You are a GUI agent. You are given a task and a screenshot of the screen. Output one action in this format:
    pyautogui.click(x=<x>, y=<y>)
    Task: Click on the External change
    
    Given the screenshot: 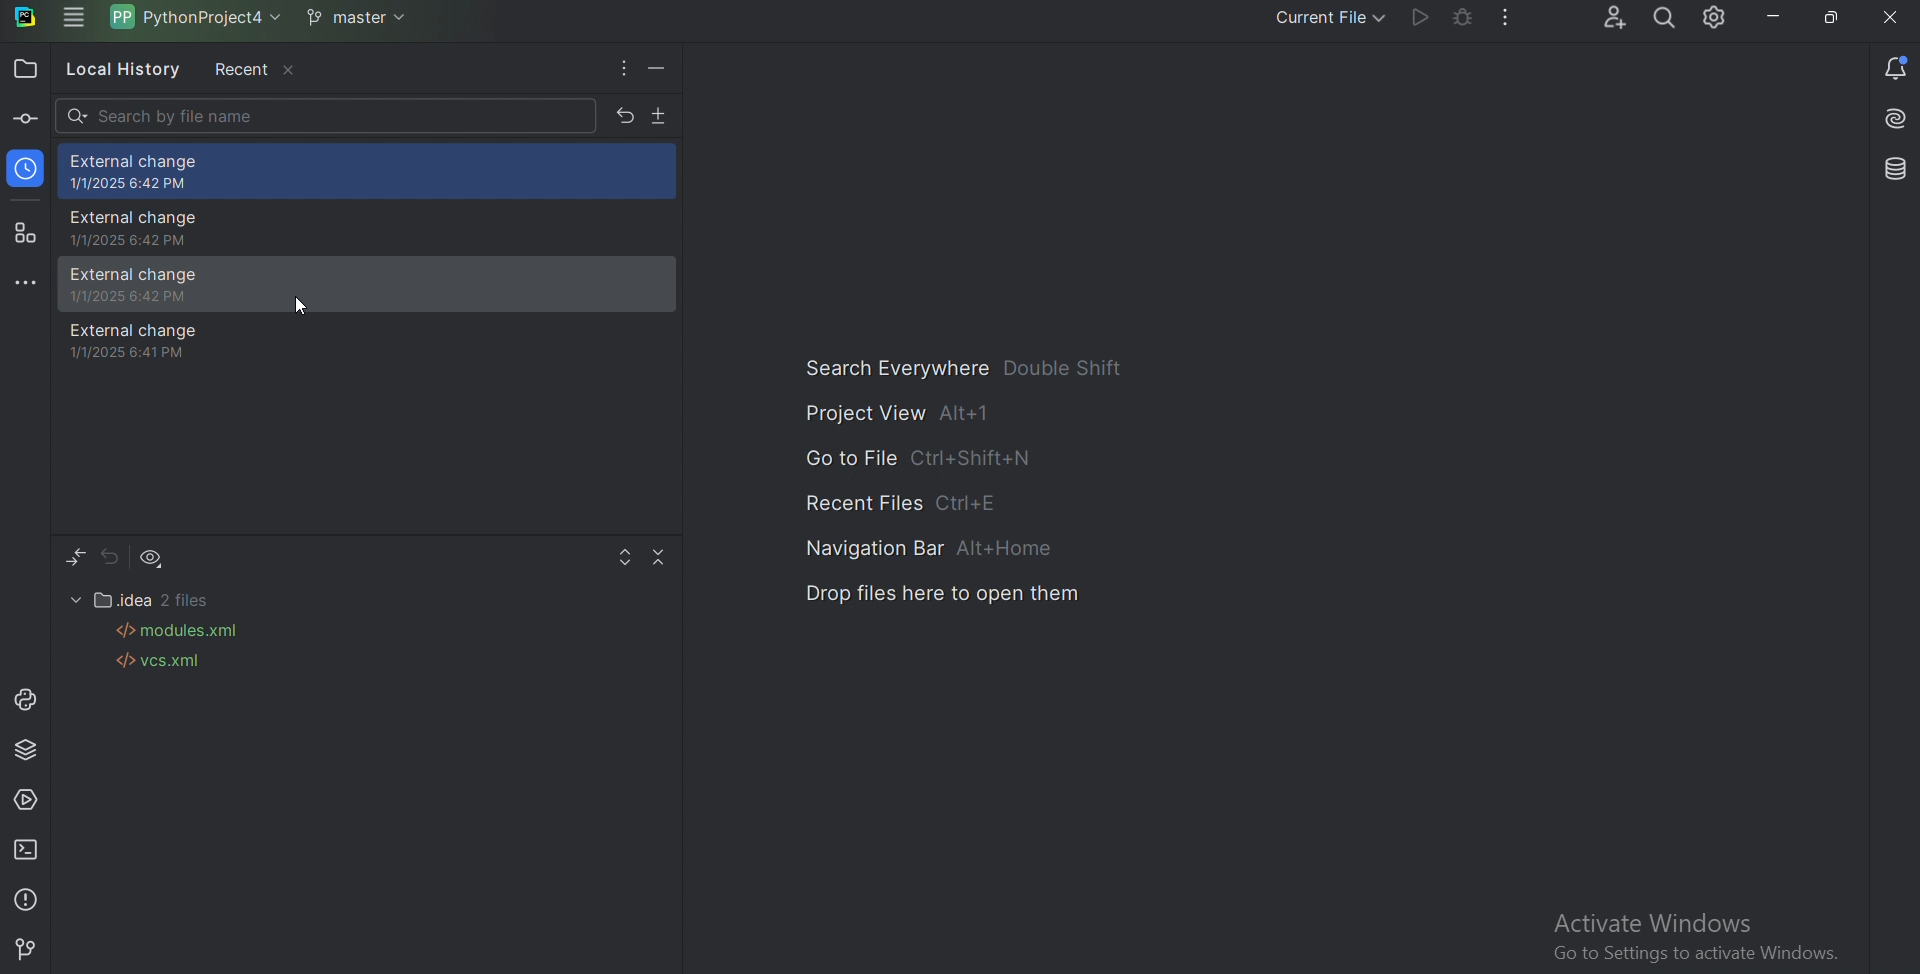 What is the action you would take?
    pyautogui.click(x=368, y=342)
    